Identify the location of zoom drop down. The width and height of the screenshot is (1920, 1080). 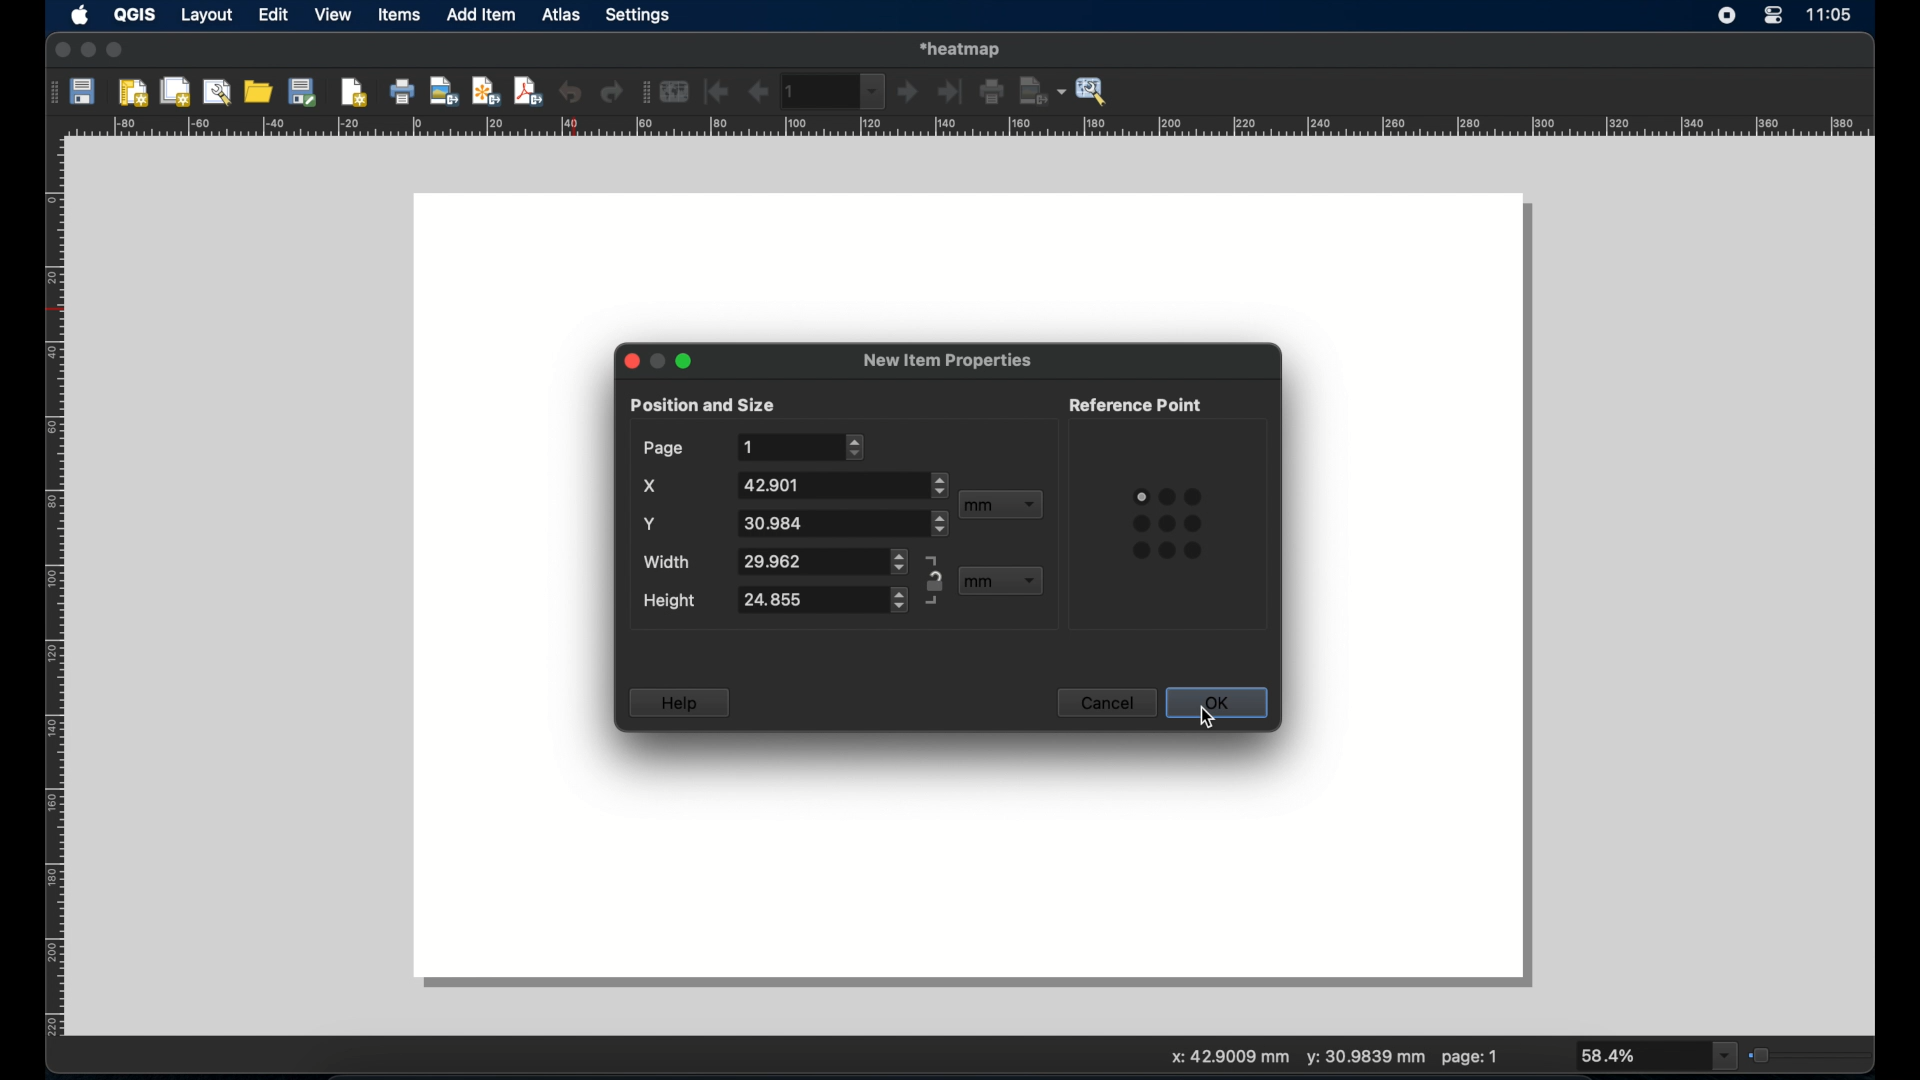
(1659, 1056).